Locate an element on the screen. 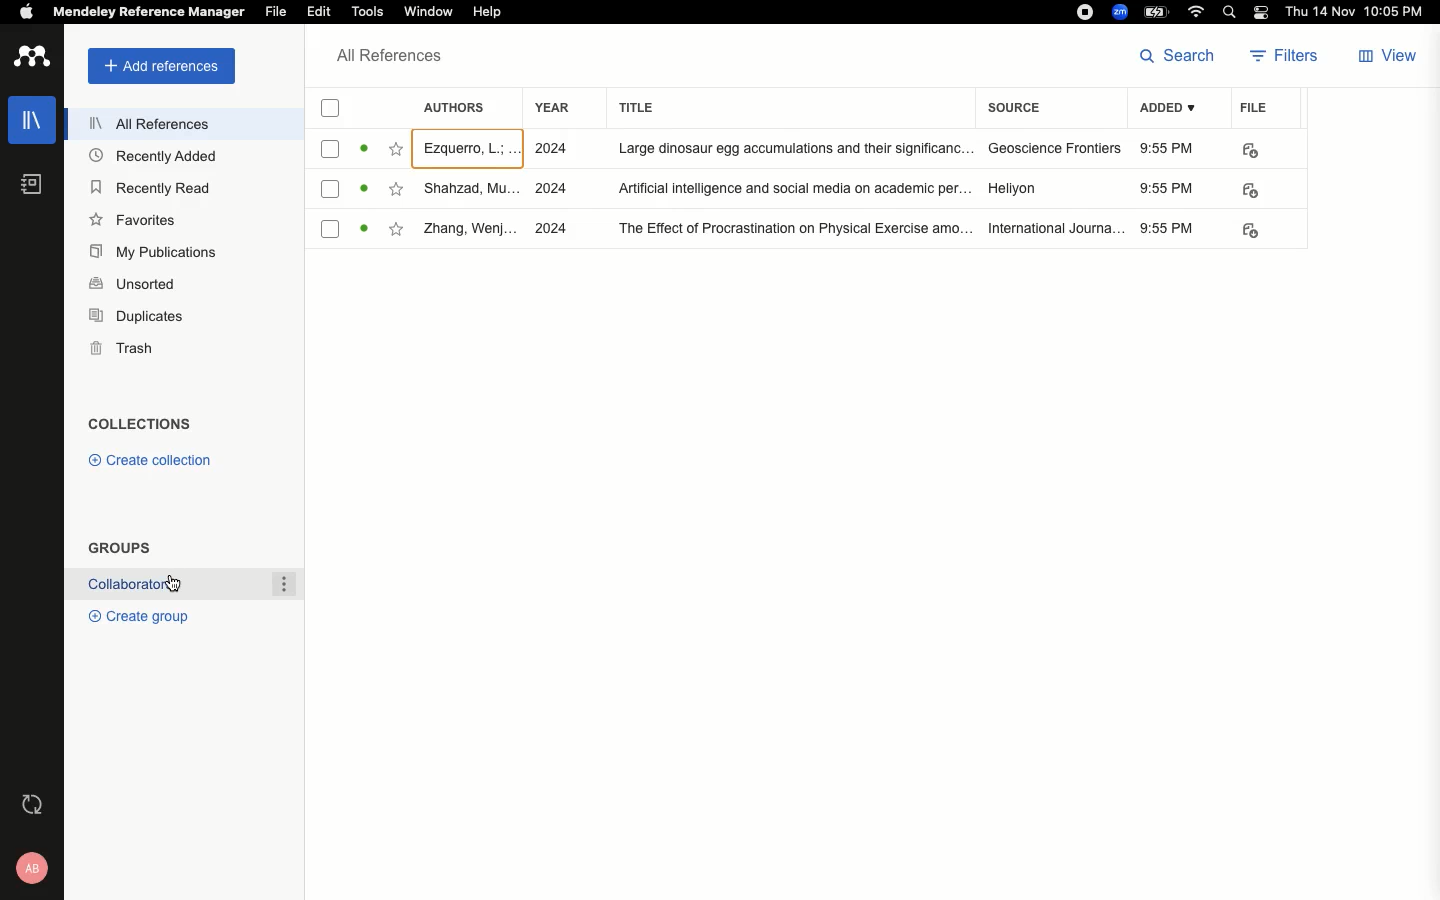 The image size is (1440, 900). Window is located at coordinates (427, 12).